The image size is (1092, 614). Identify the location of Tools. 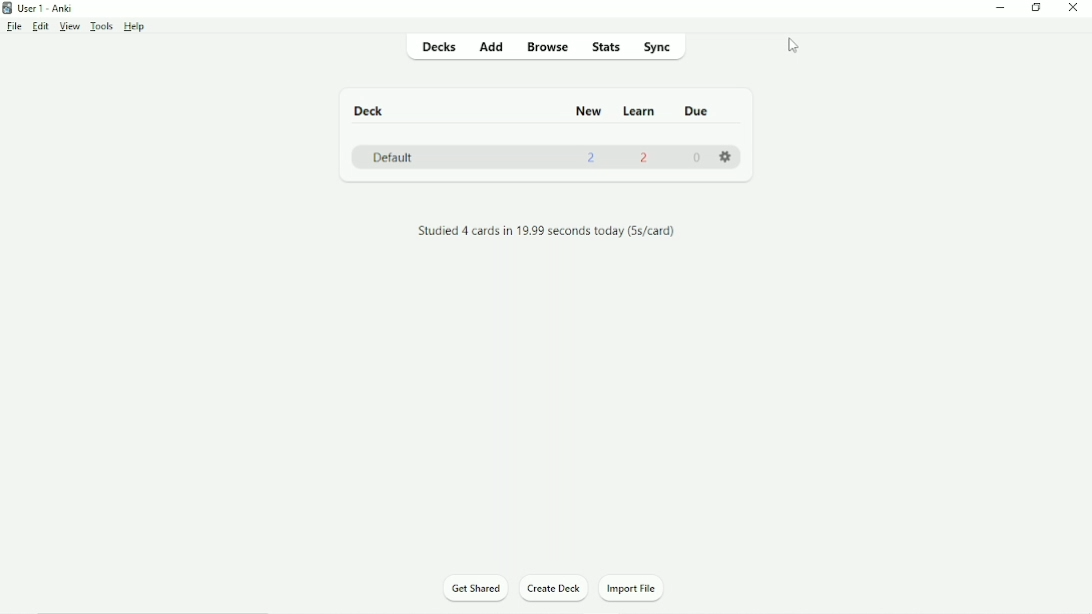
(103, 27).